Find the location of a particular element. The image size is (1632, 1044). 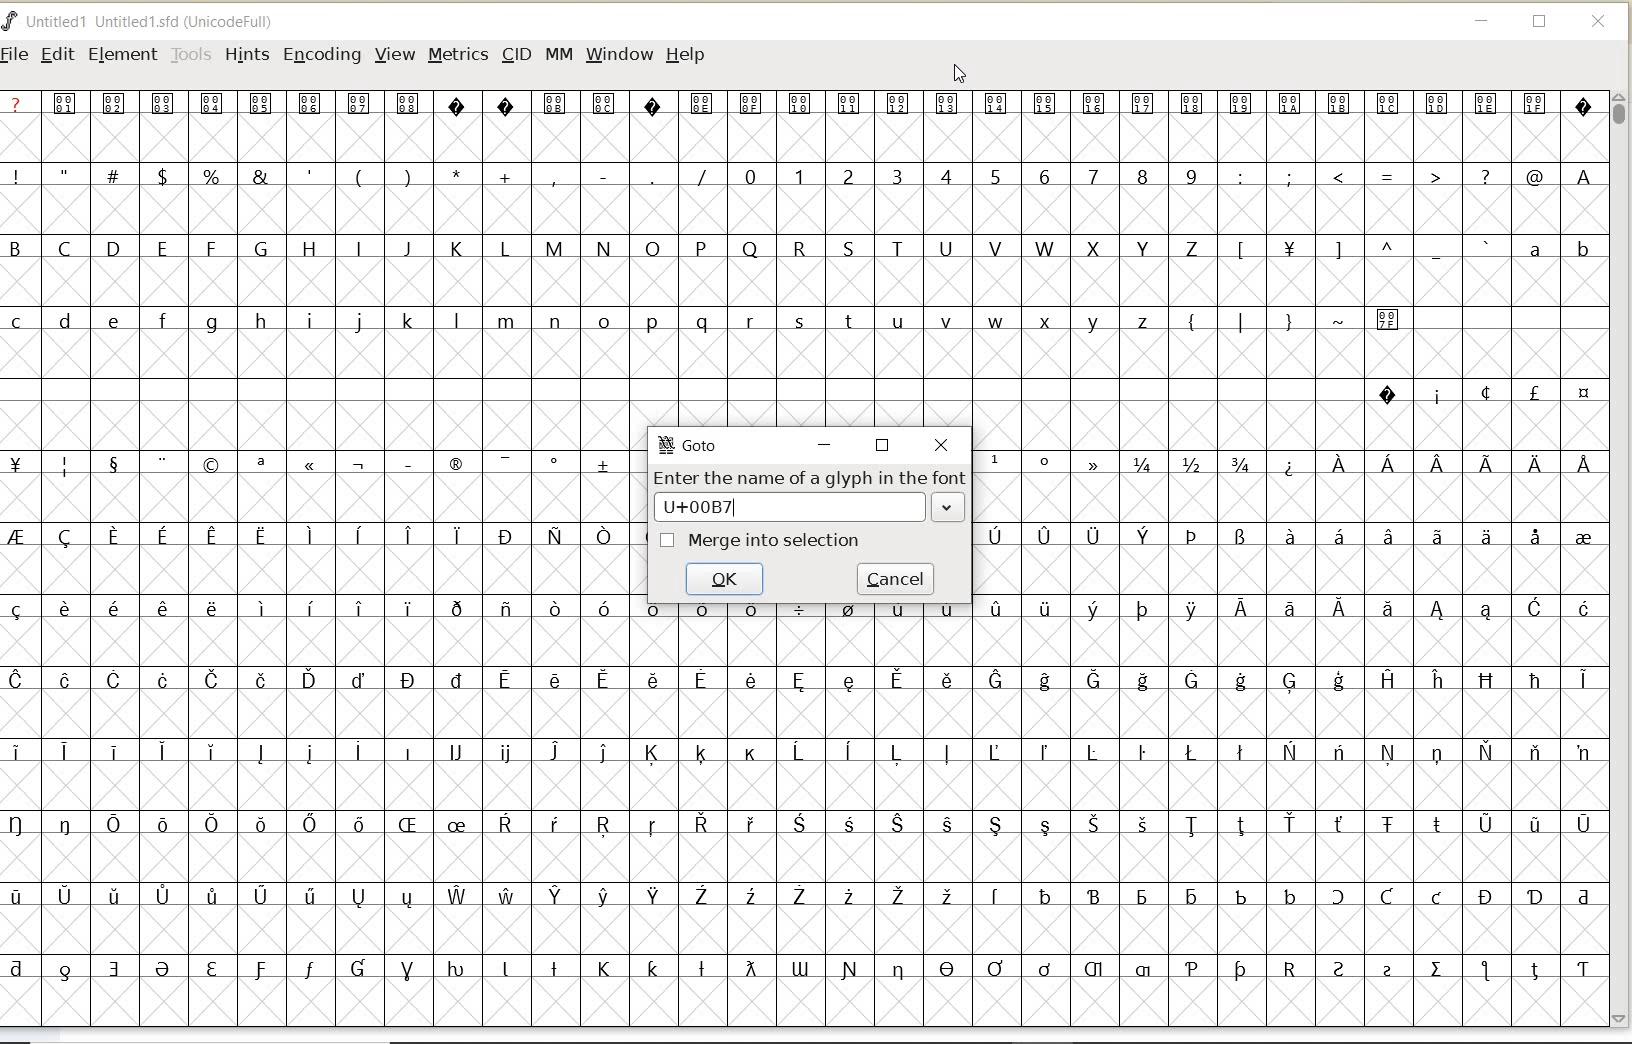

ELEMENT is located at coordinates (122, 54).